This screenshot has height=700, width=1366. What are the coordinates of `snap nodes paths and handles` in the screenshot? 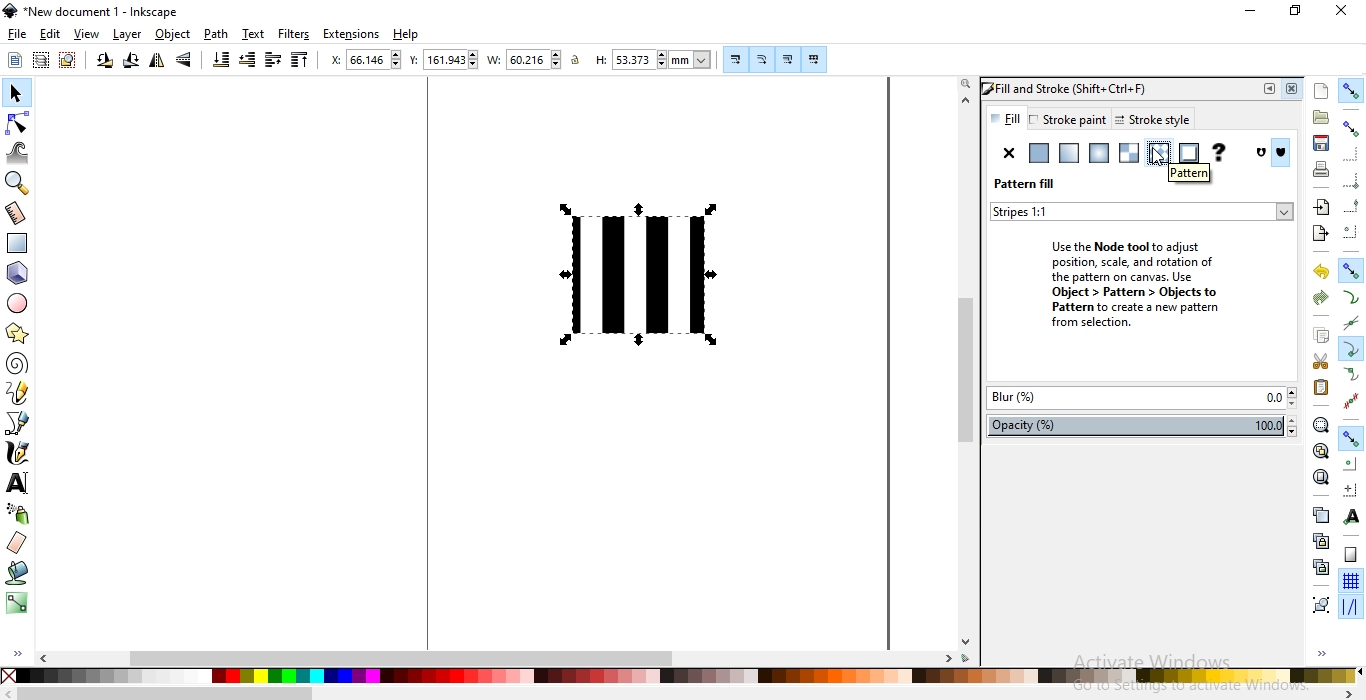 It's located at (1352, 271).